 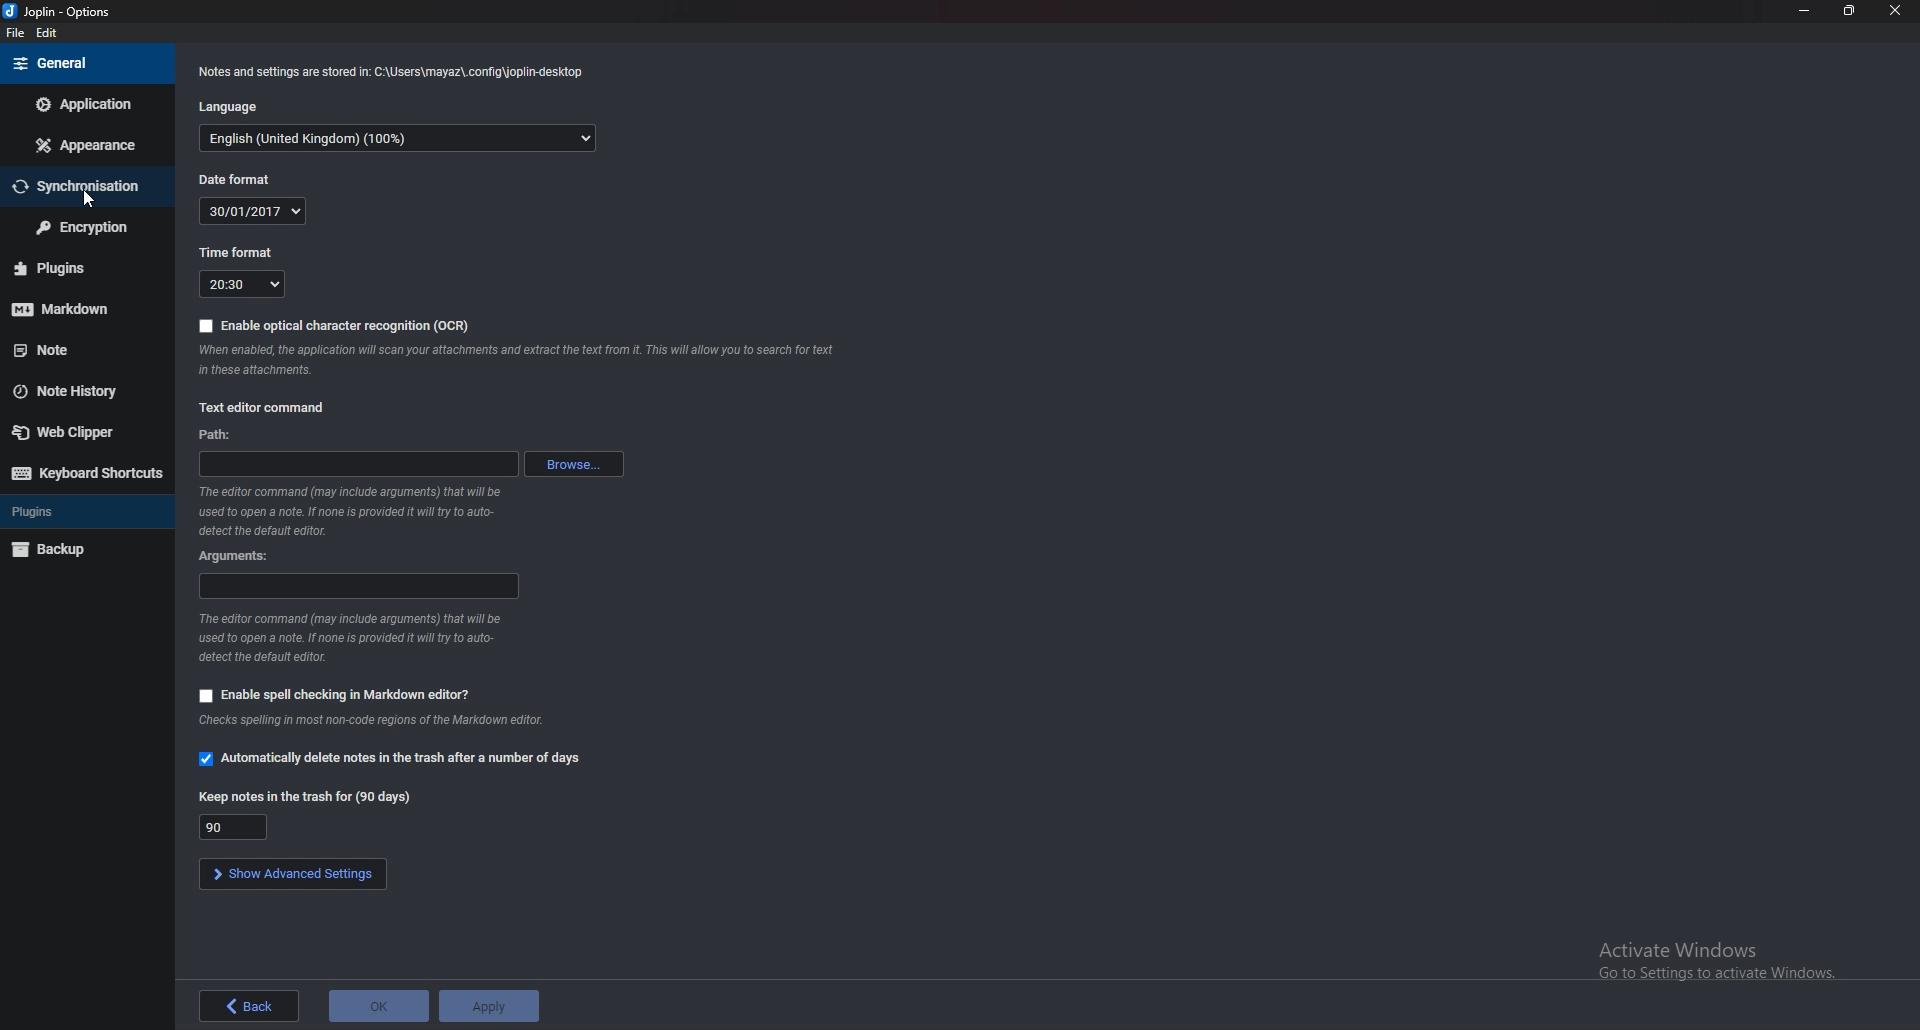 I want to click on ok, so click(x=379, y=1007).